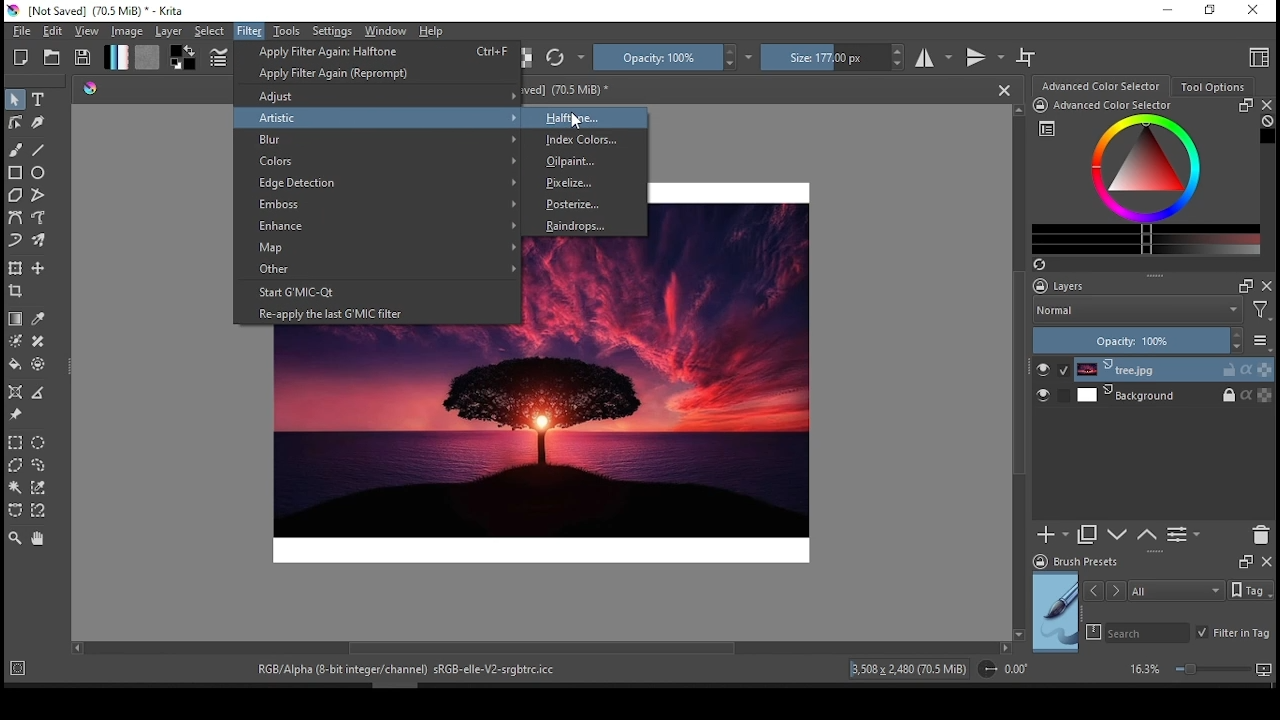  What do you see at coordinates (1252, 589) in the screenshot?
I see `Tags` at bounding box center [1252, 589].